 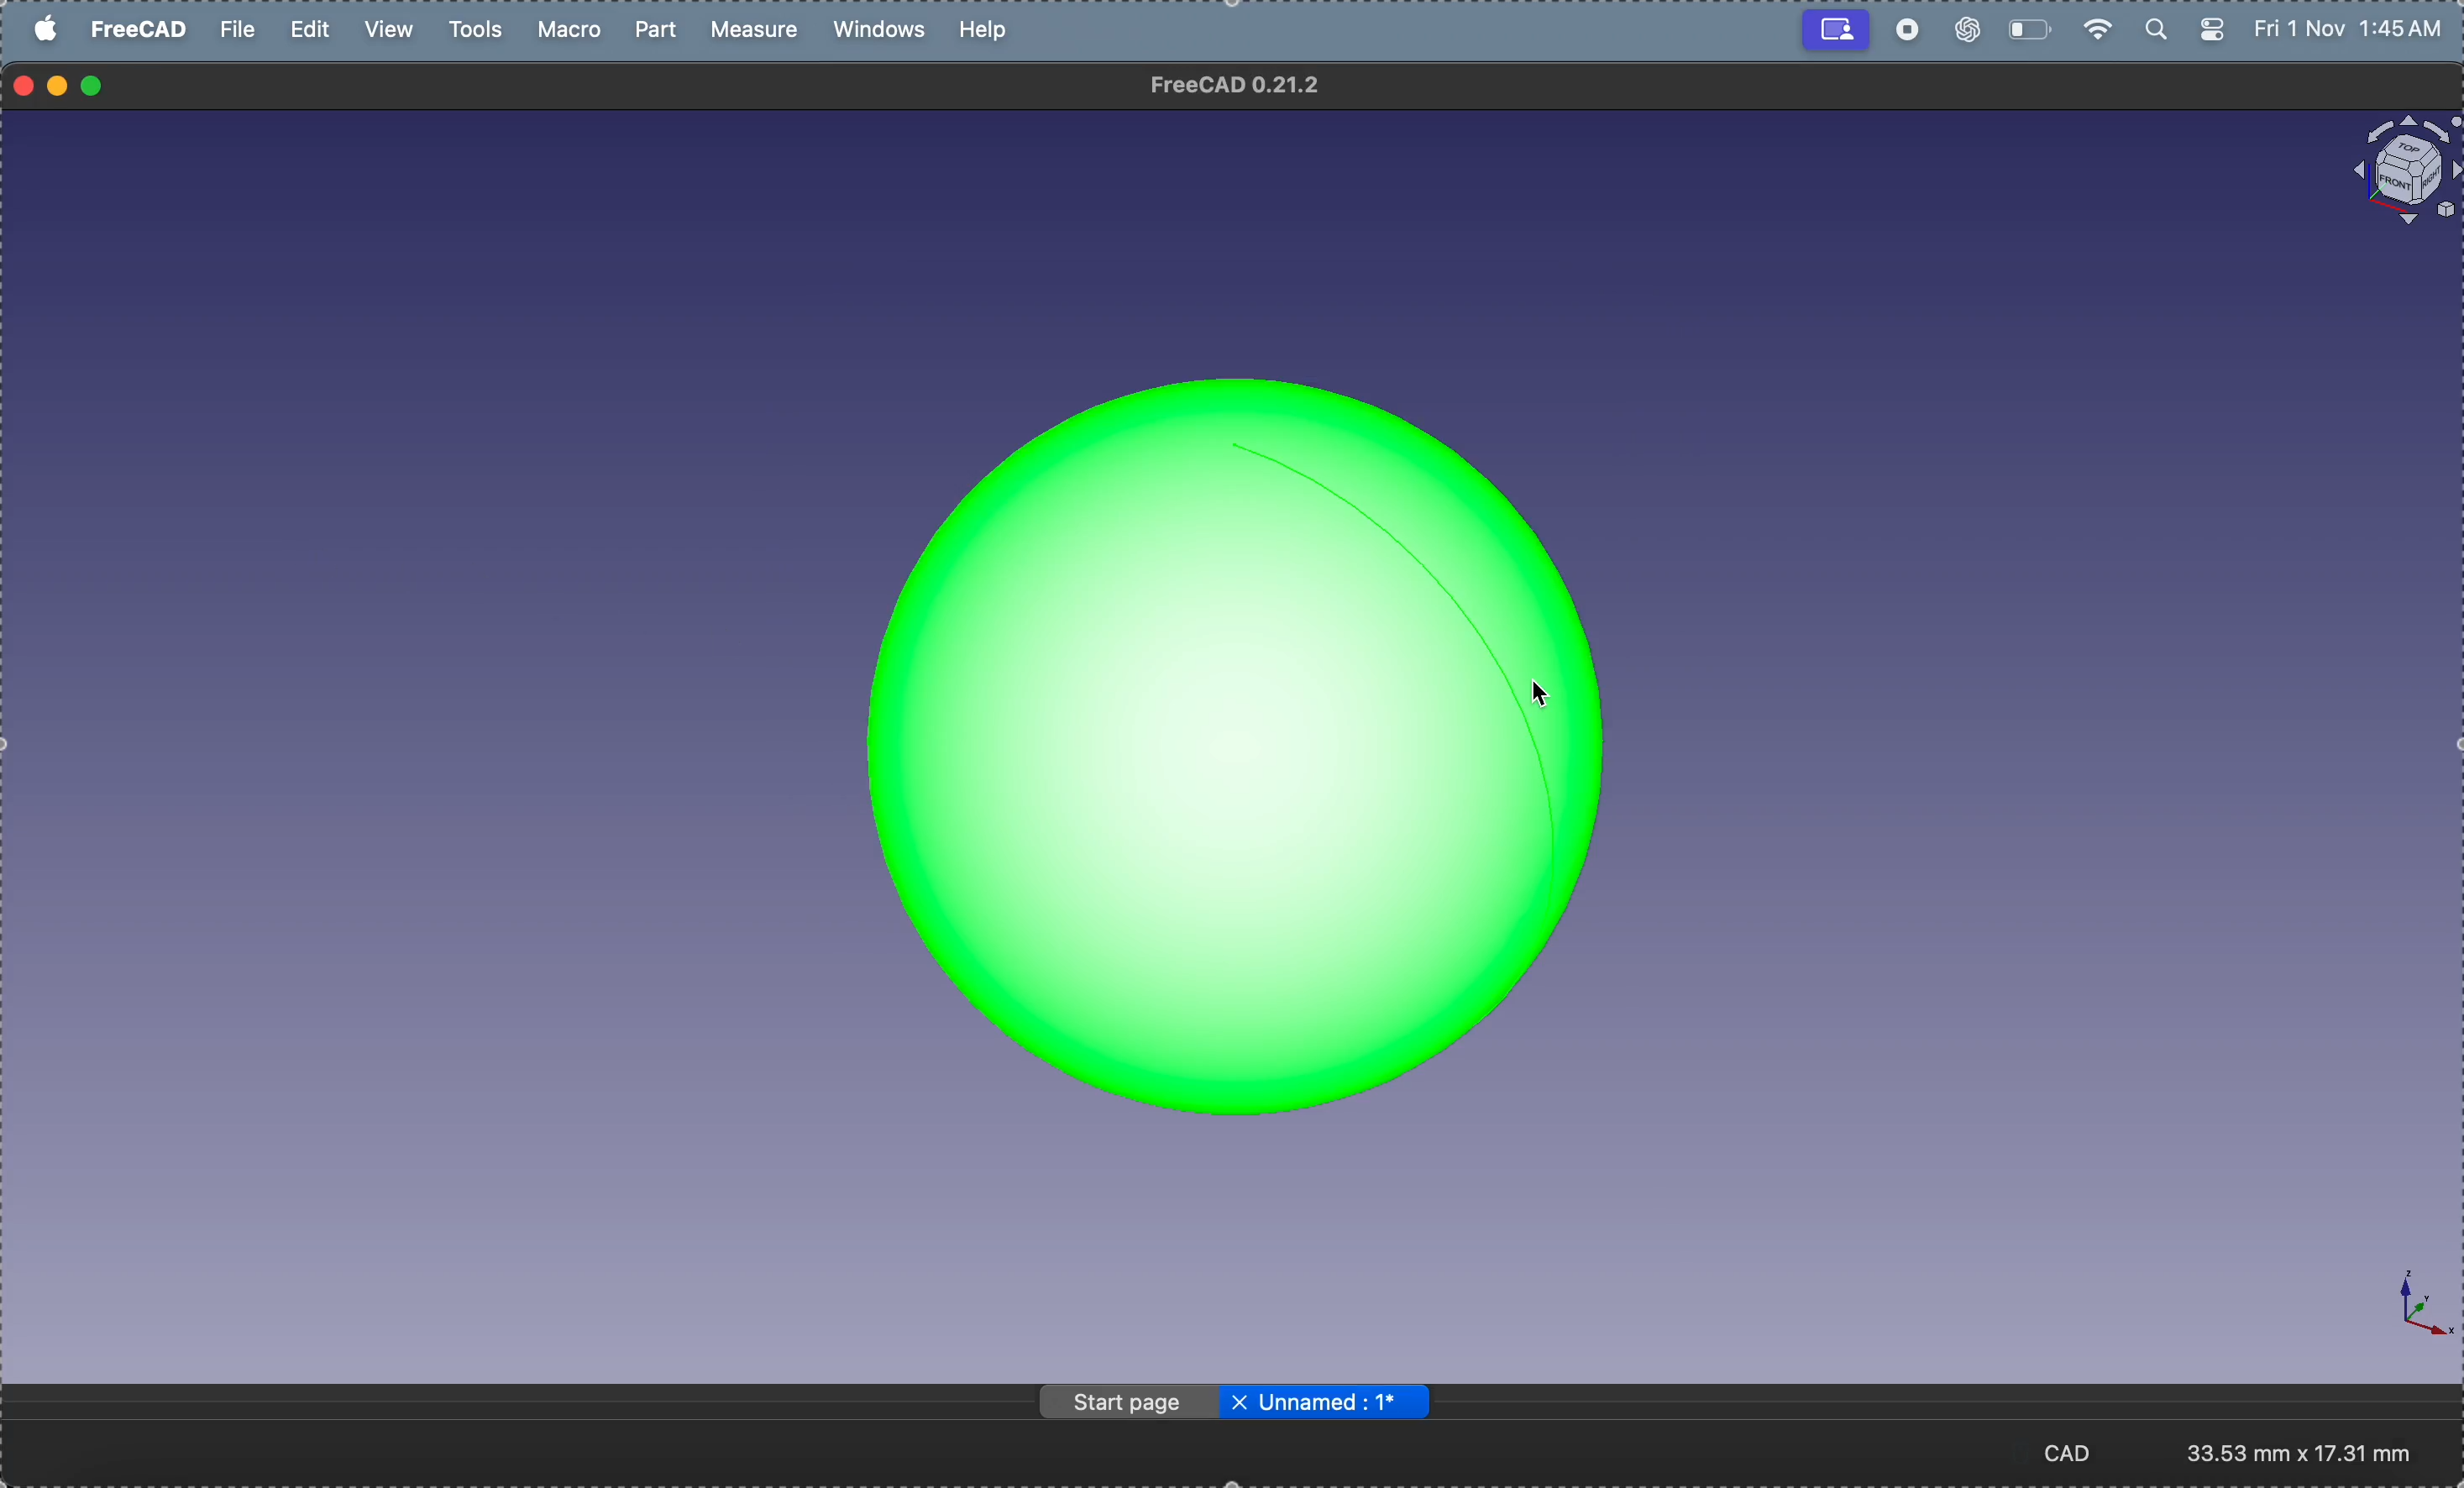 I want to click on time and date, so click(x=2354, y=29).